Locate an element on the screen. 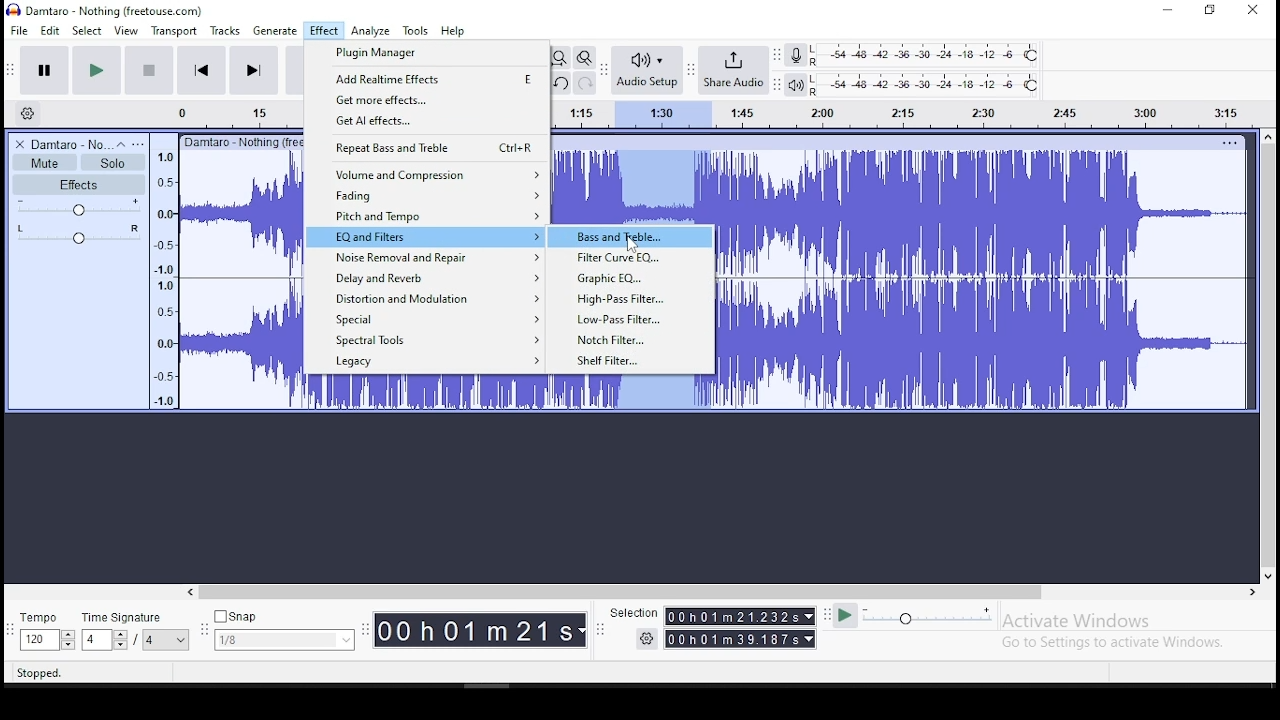  Go to Settings to activate Windows. is located at coordinates (1116, 642).